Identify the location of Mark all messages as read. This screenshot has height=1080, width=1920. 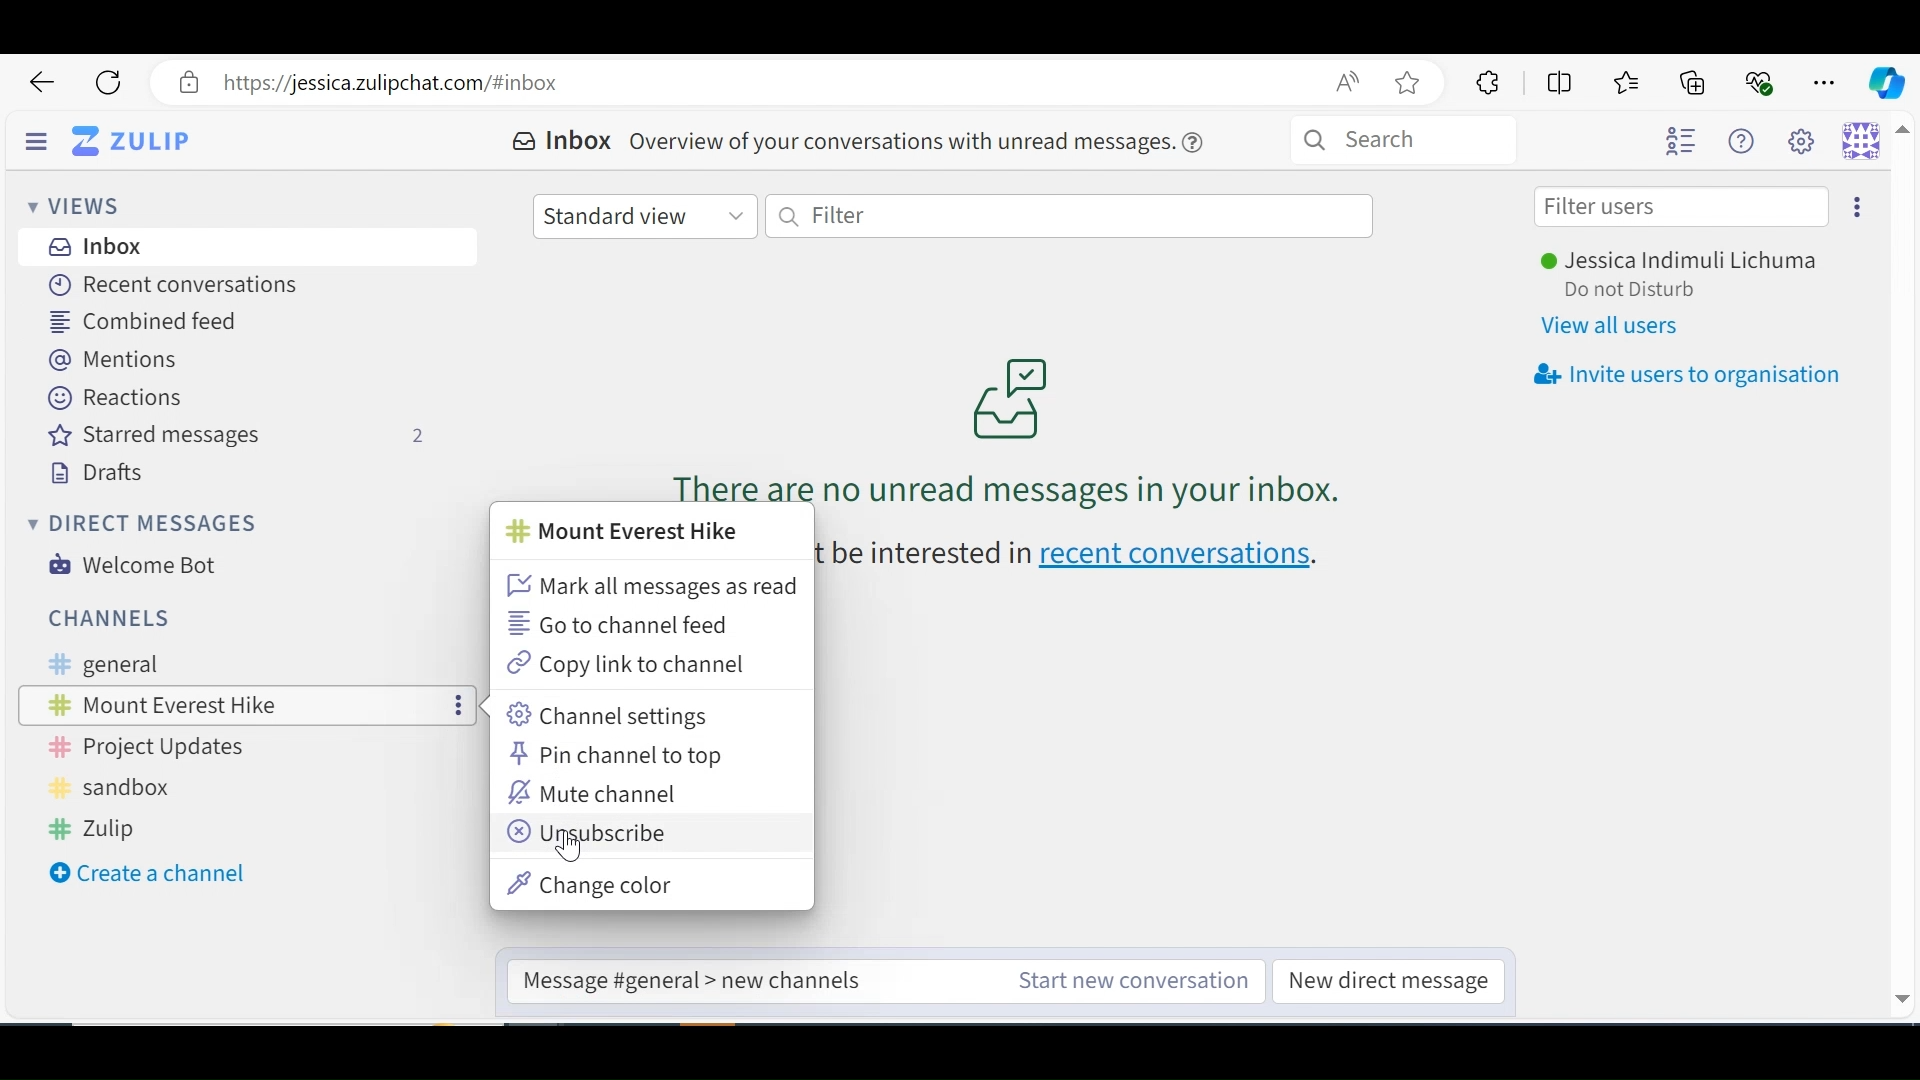
(651, 587).